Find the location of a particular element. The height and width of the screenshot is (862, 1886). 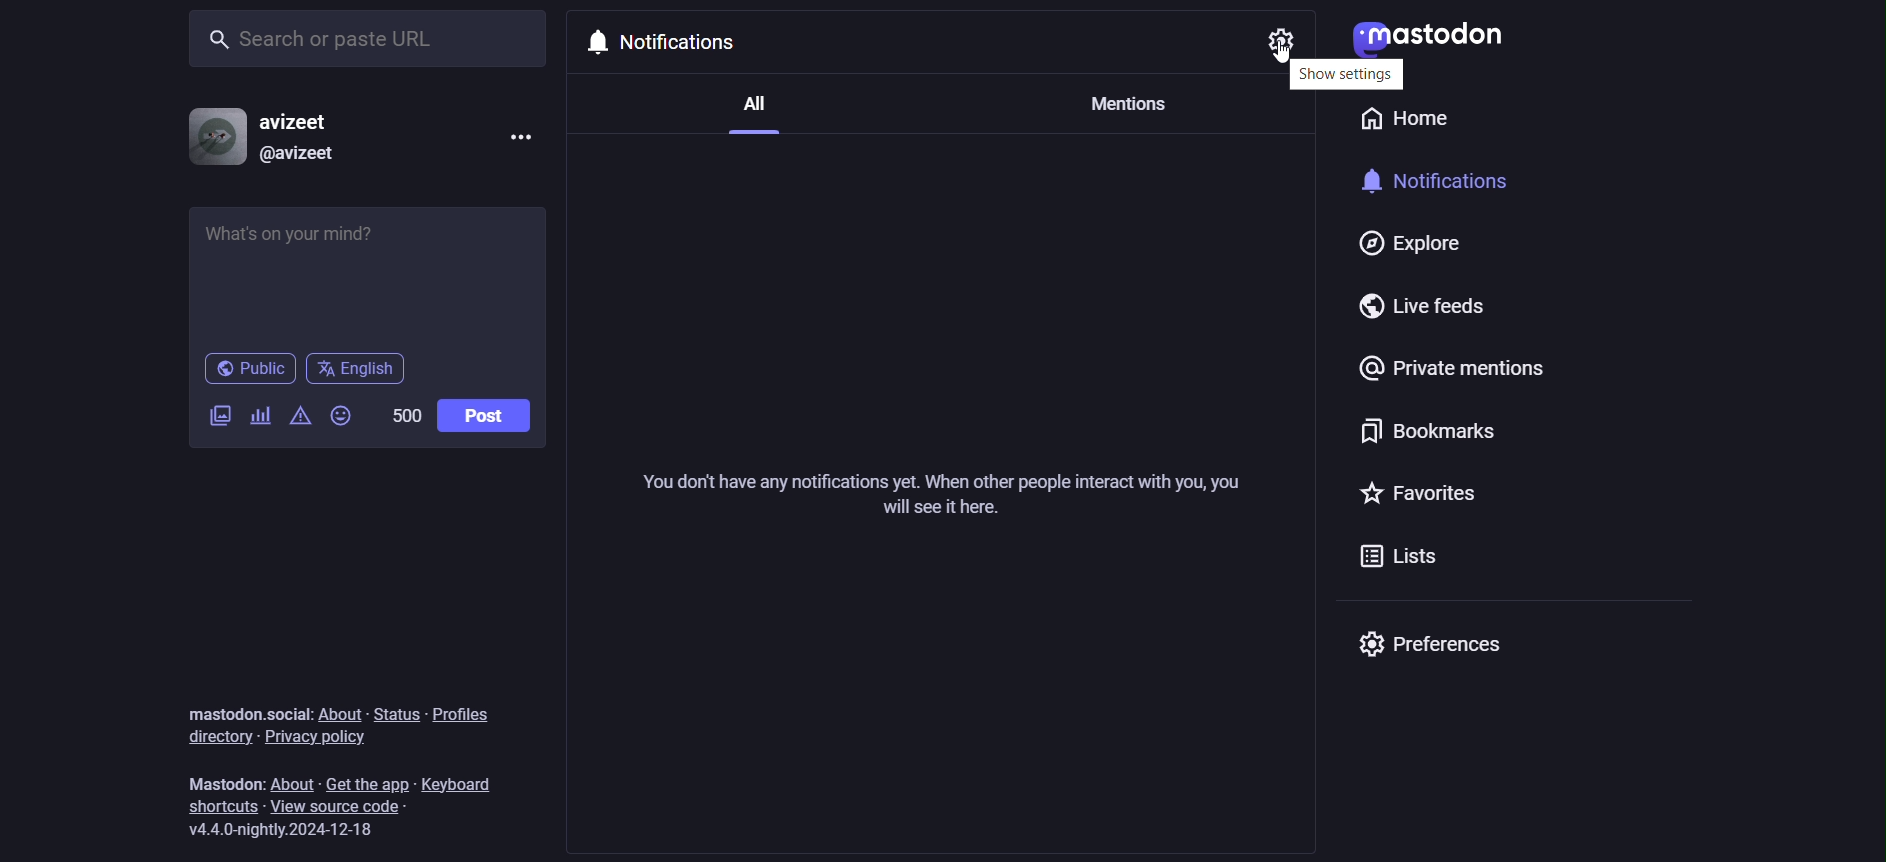

what's on your mind? is located at coordinates (368, 273).